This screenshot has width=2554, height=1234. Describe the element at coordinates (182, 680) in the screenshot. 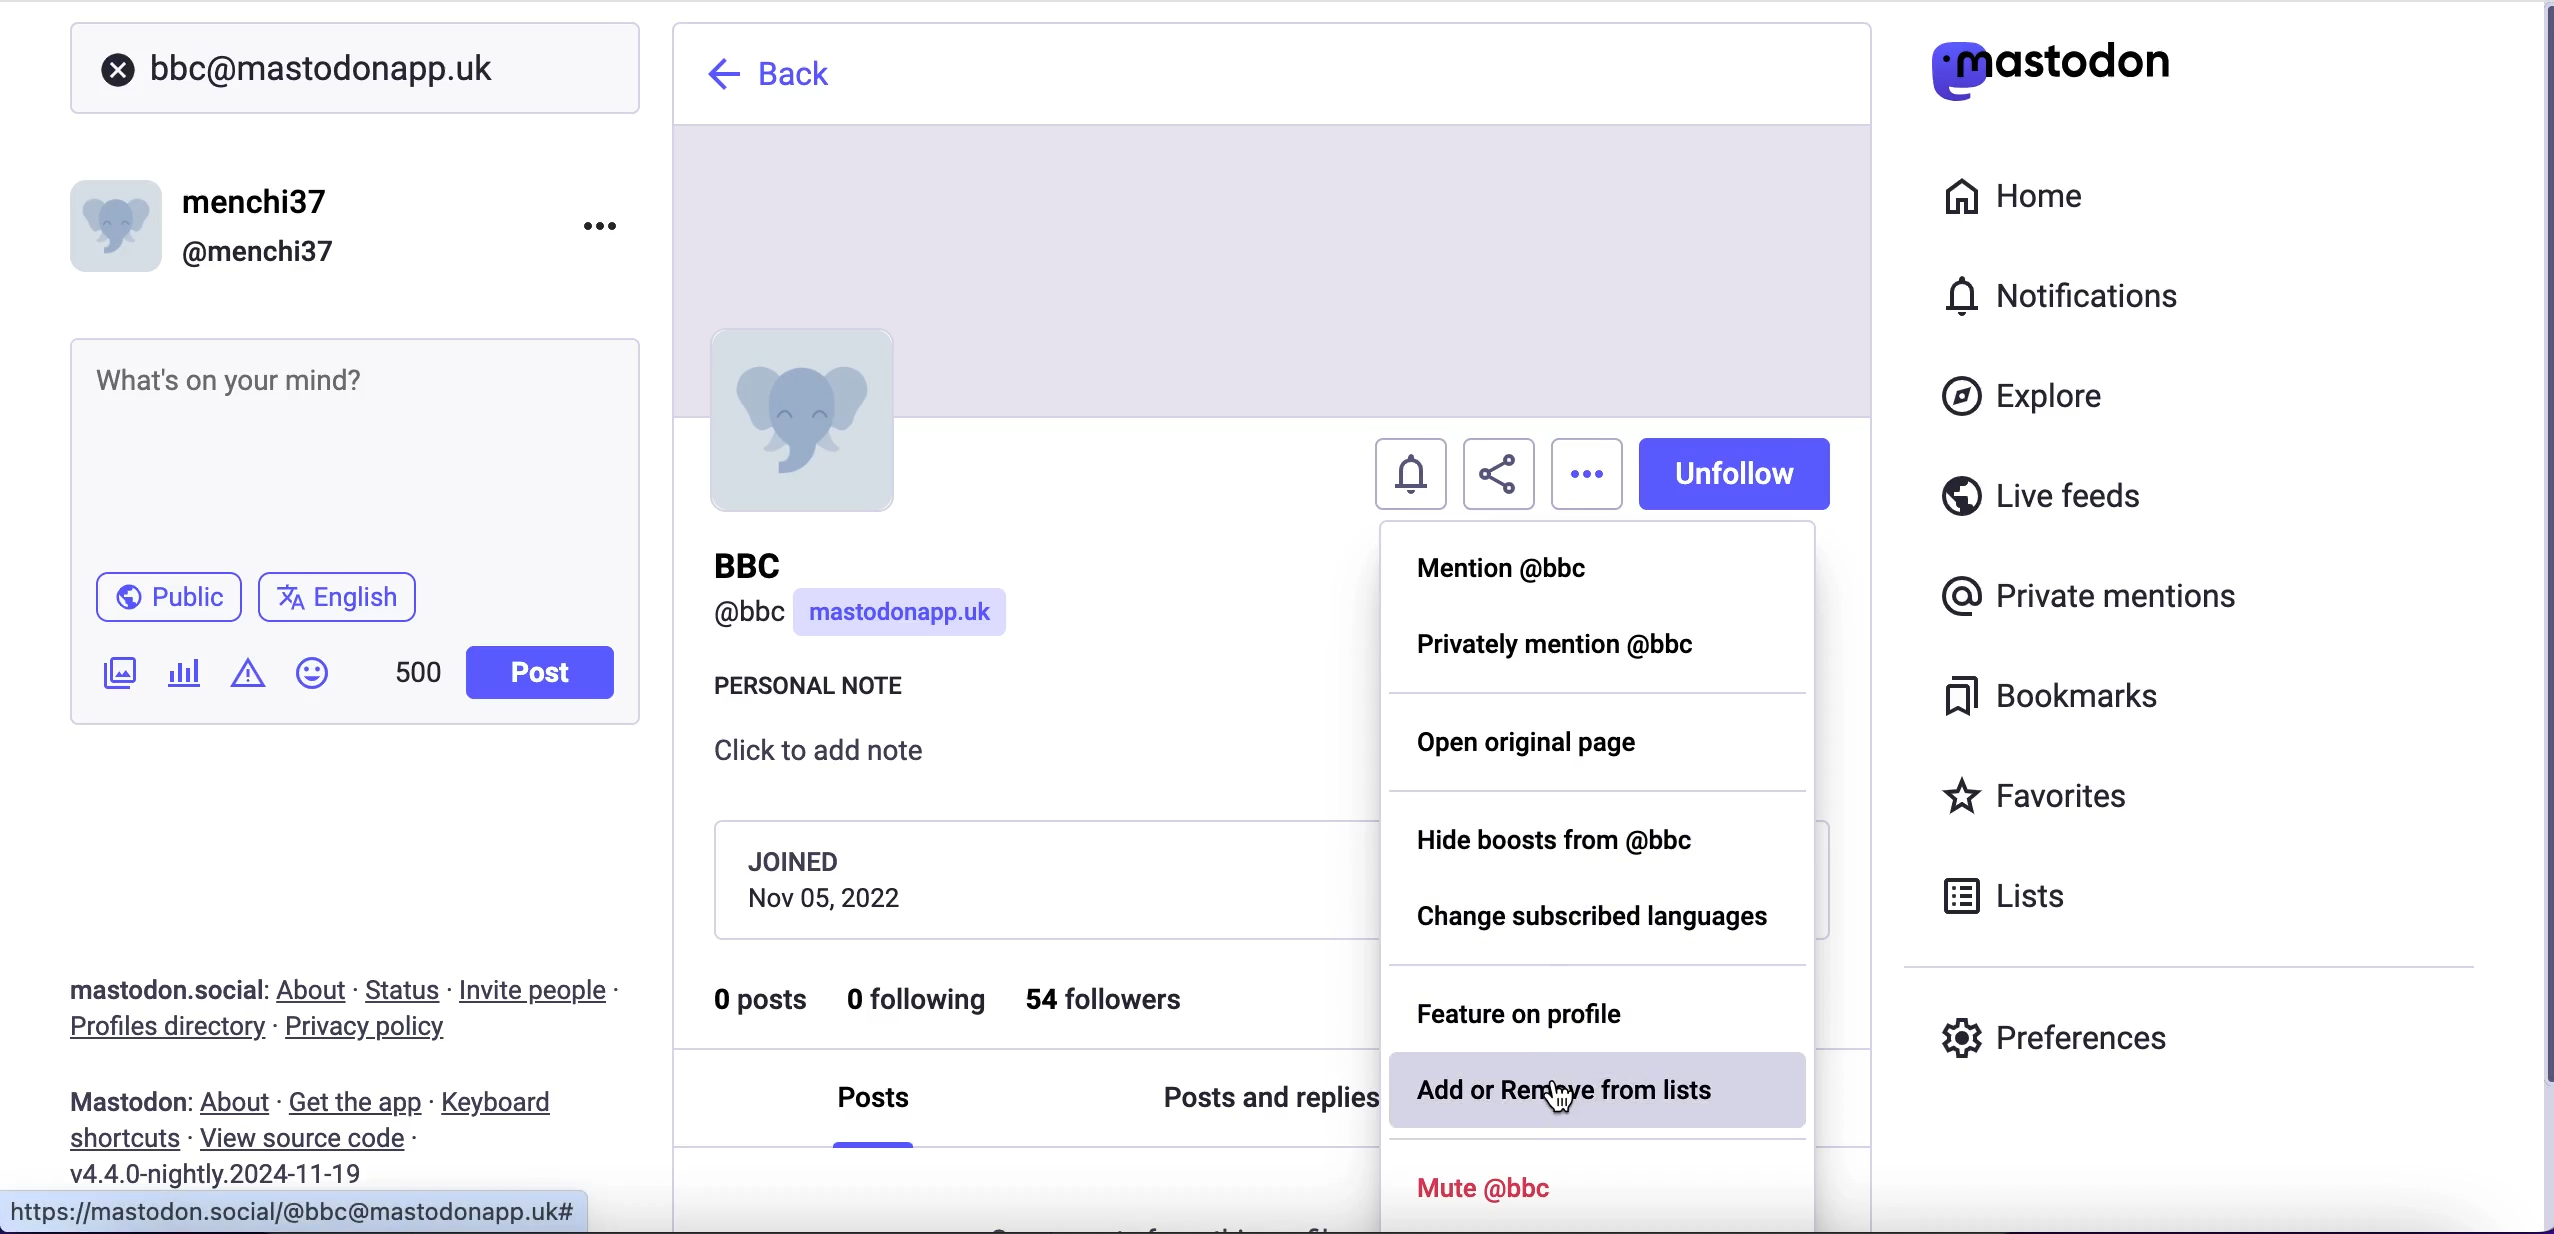

I see `add a poll` at that location.